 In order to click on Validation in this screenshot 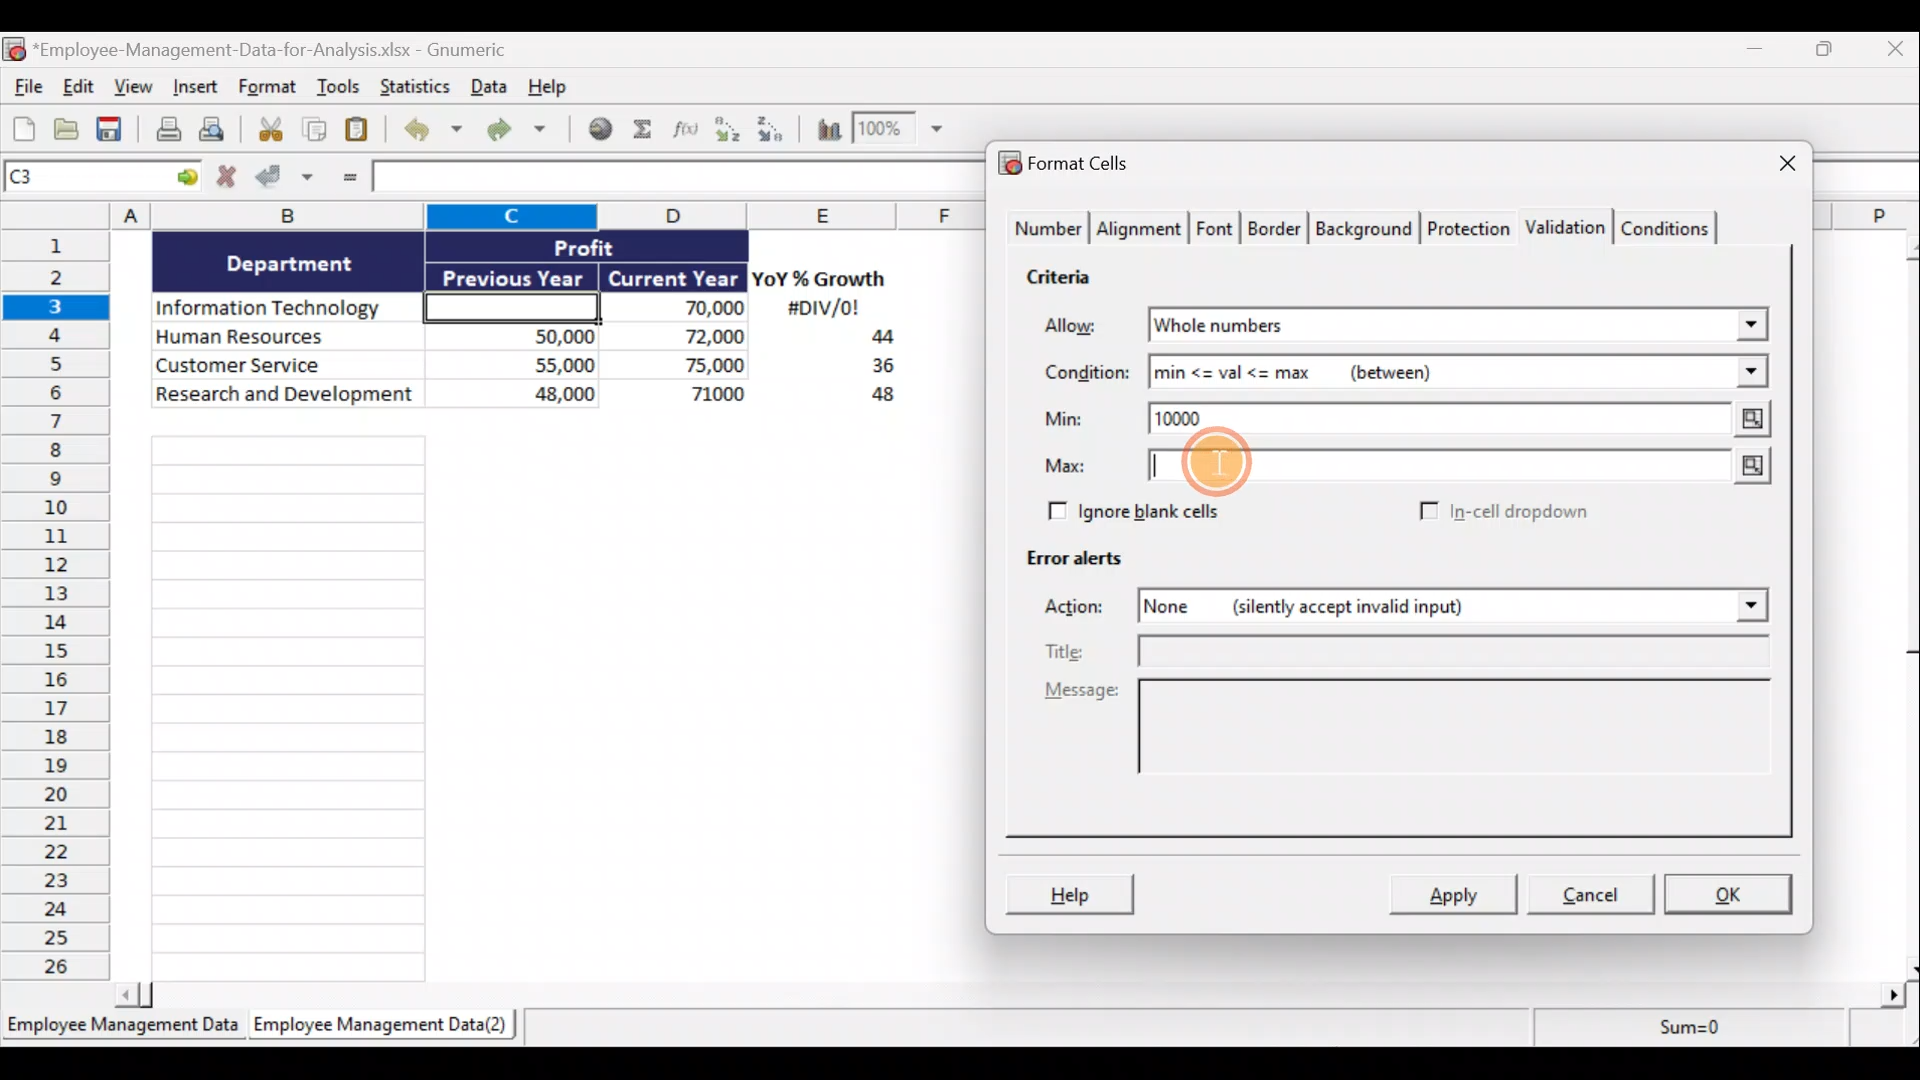, I will do `click(1568, 225)`.